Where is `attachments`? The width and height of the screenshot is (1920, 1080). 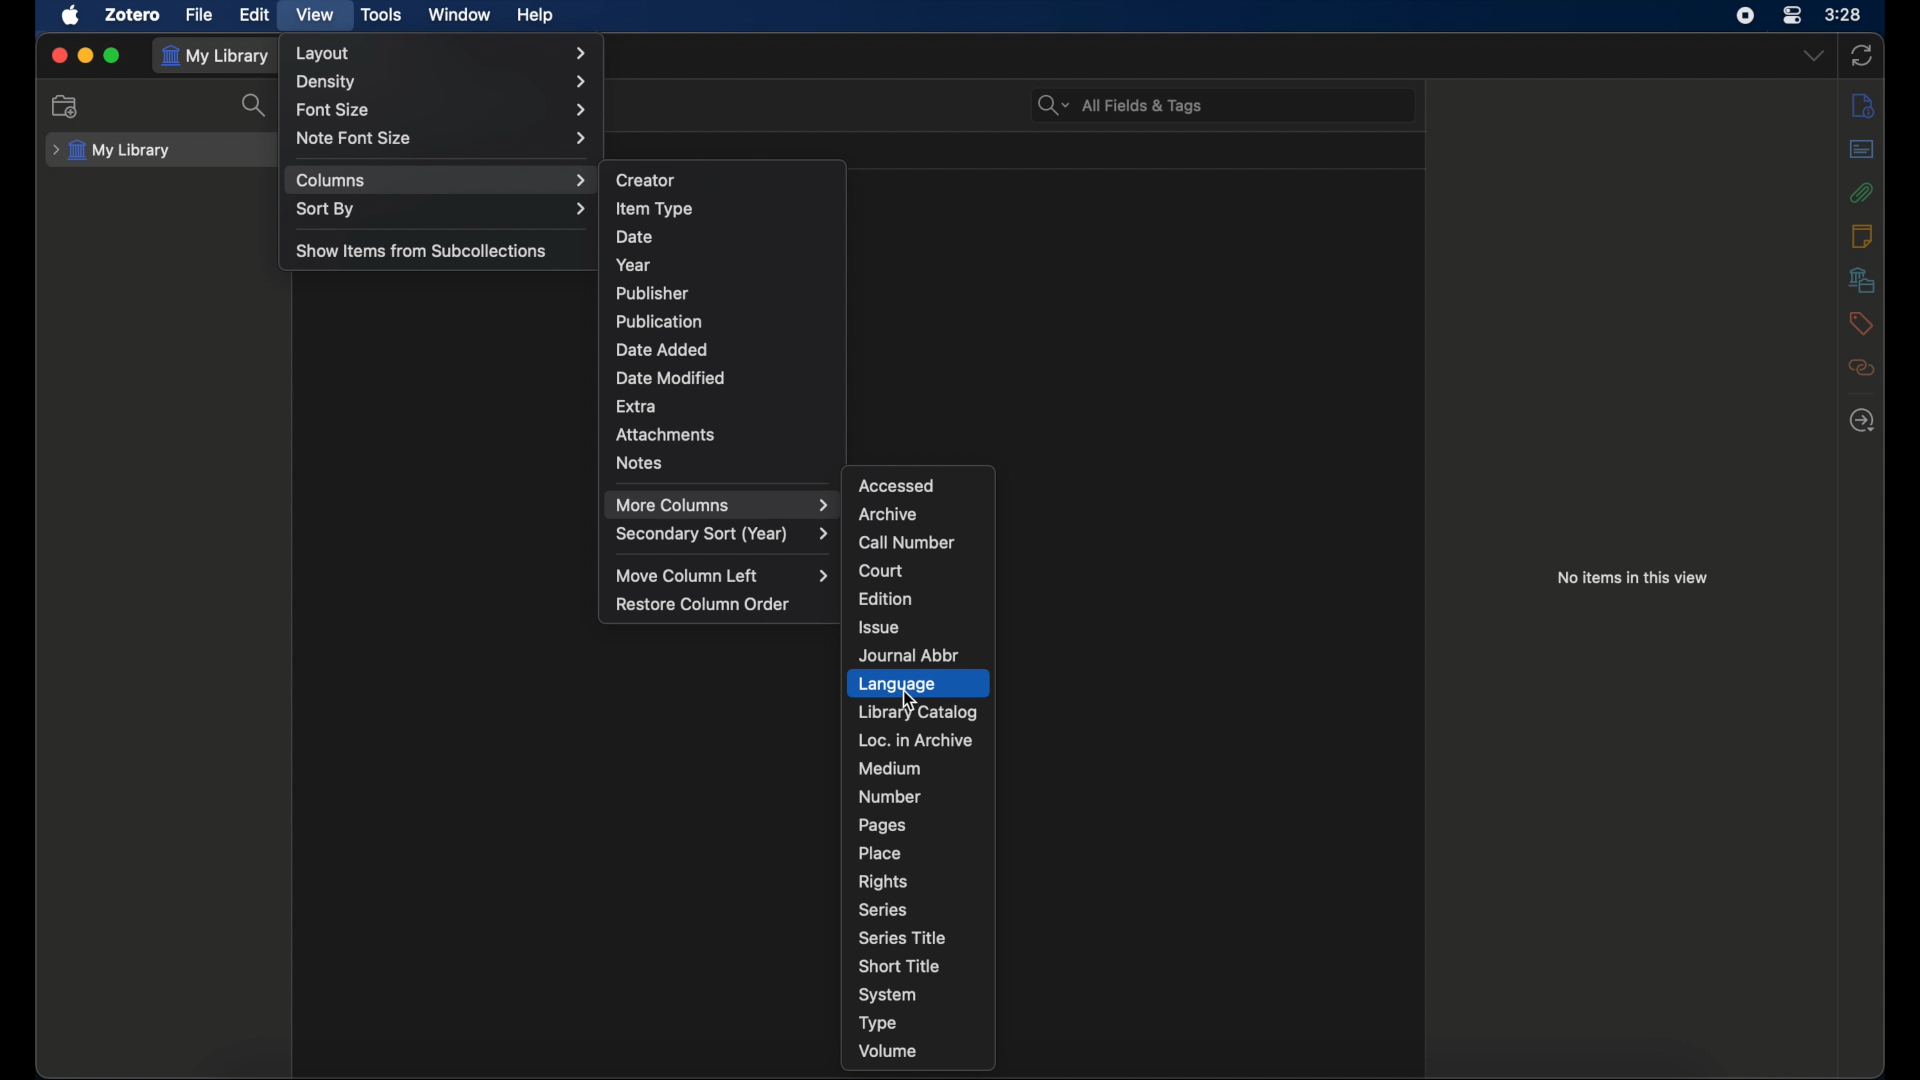
attachments is located at coordinates (666, 433).